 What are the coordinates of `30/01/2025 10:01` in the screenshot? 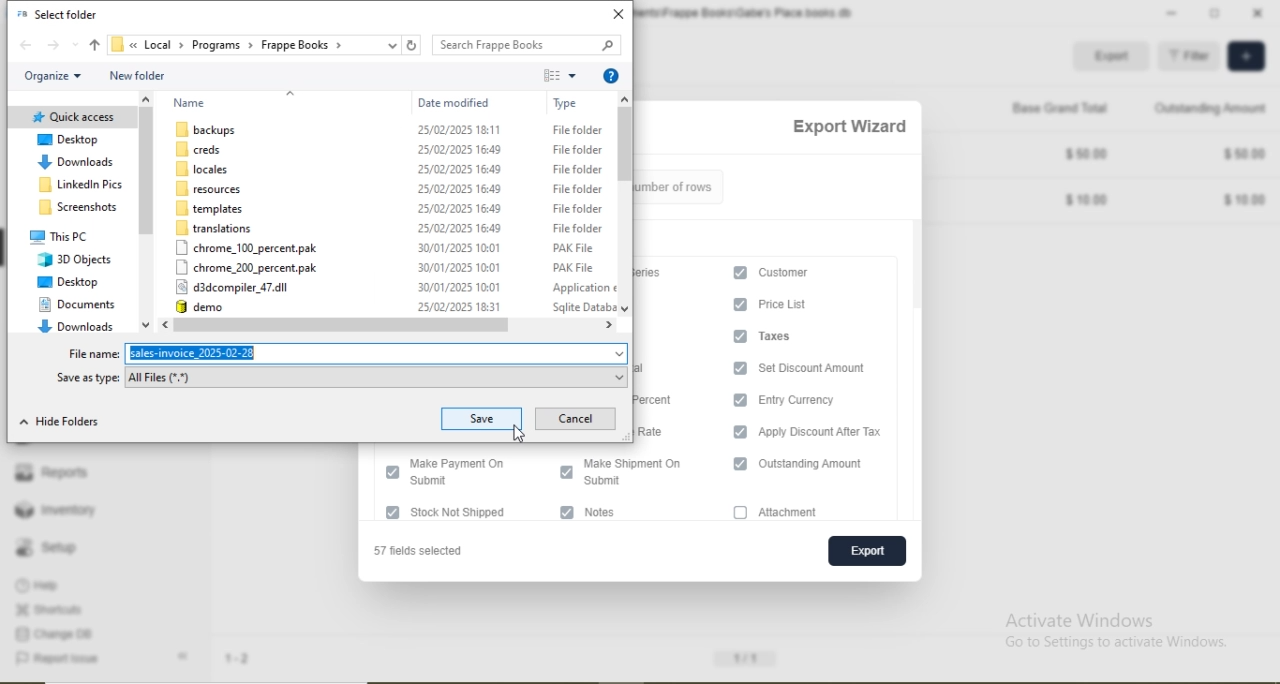 It's located at (460, 267).